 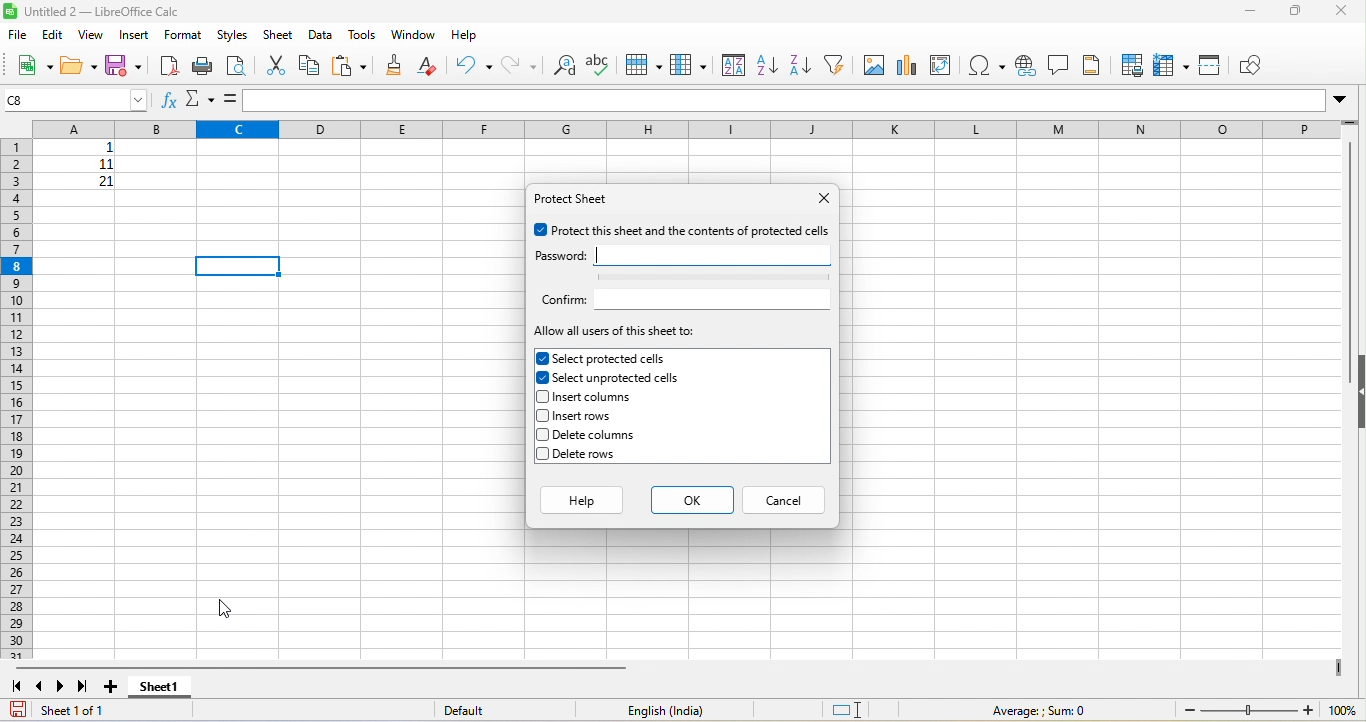 What do you see at coordinates (77, 99) in the screenshot?
I see `selected cell number` at bounding box center [77, 99].